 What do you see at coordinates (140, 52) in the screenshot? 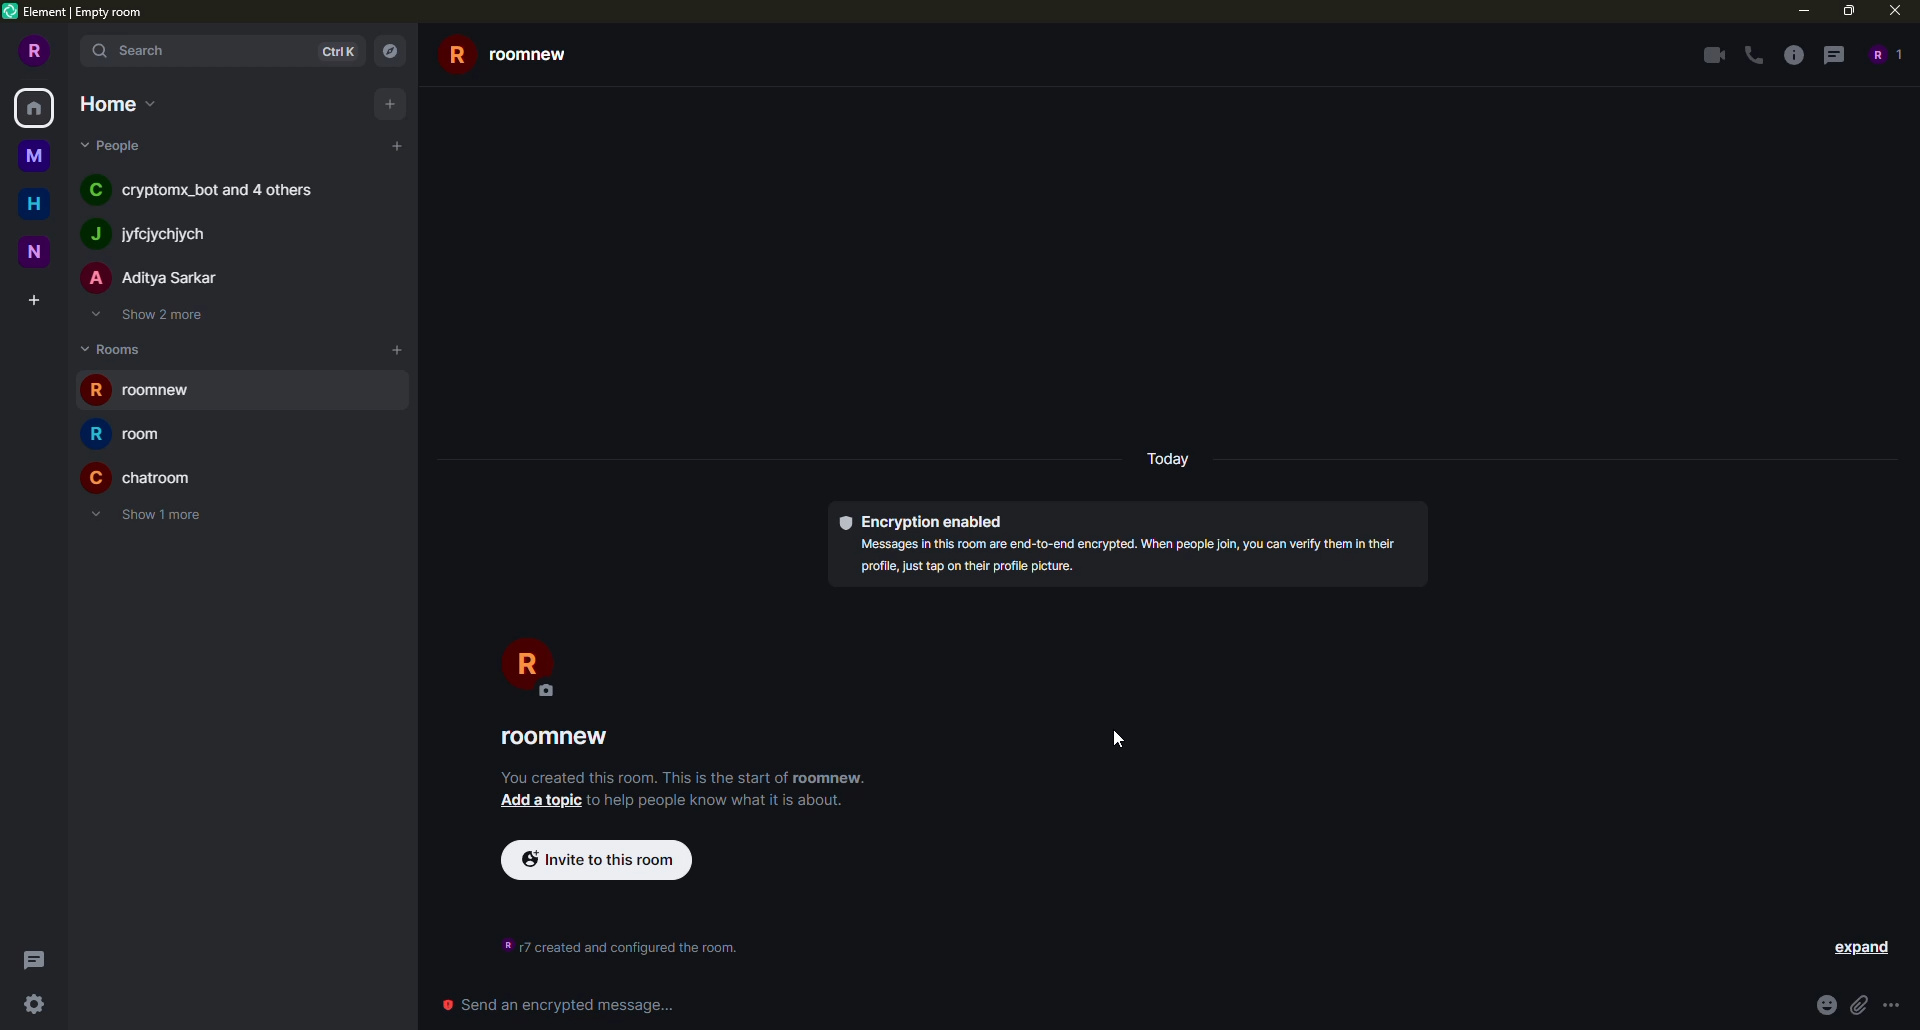
I see `search` at bounding box center [140, 52].